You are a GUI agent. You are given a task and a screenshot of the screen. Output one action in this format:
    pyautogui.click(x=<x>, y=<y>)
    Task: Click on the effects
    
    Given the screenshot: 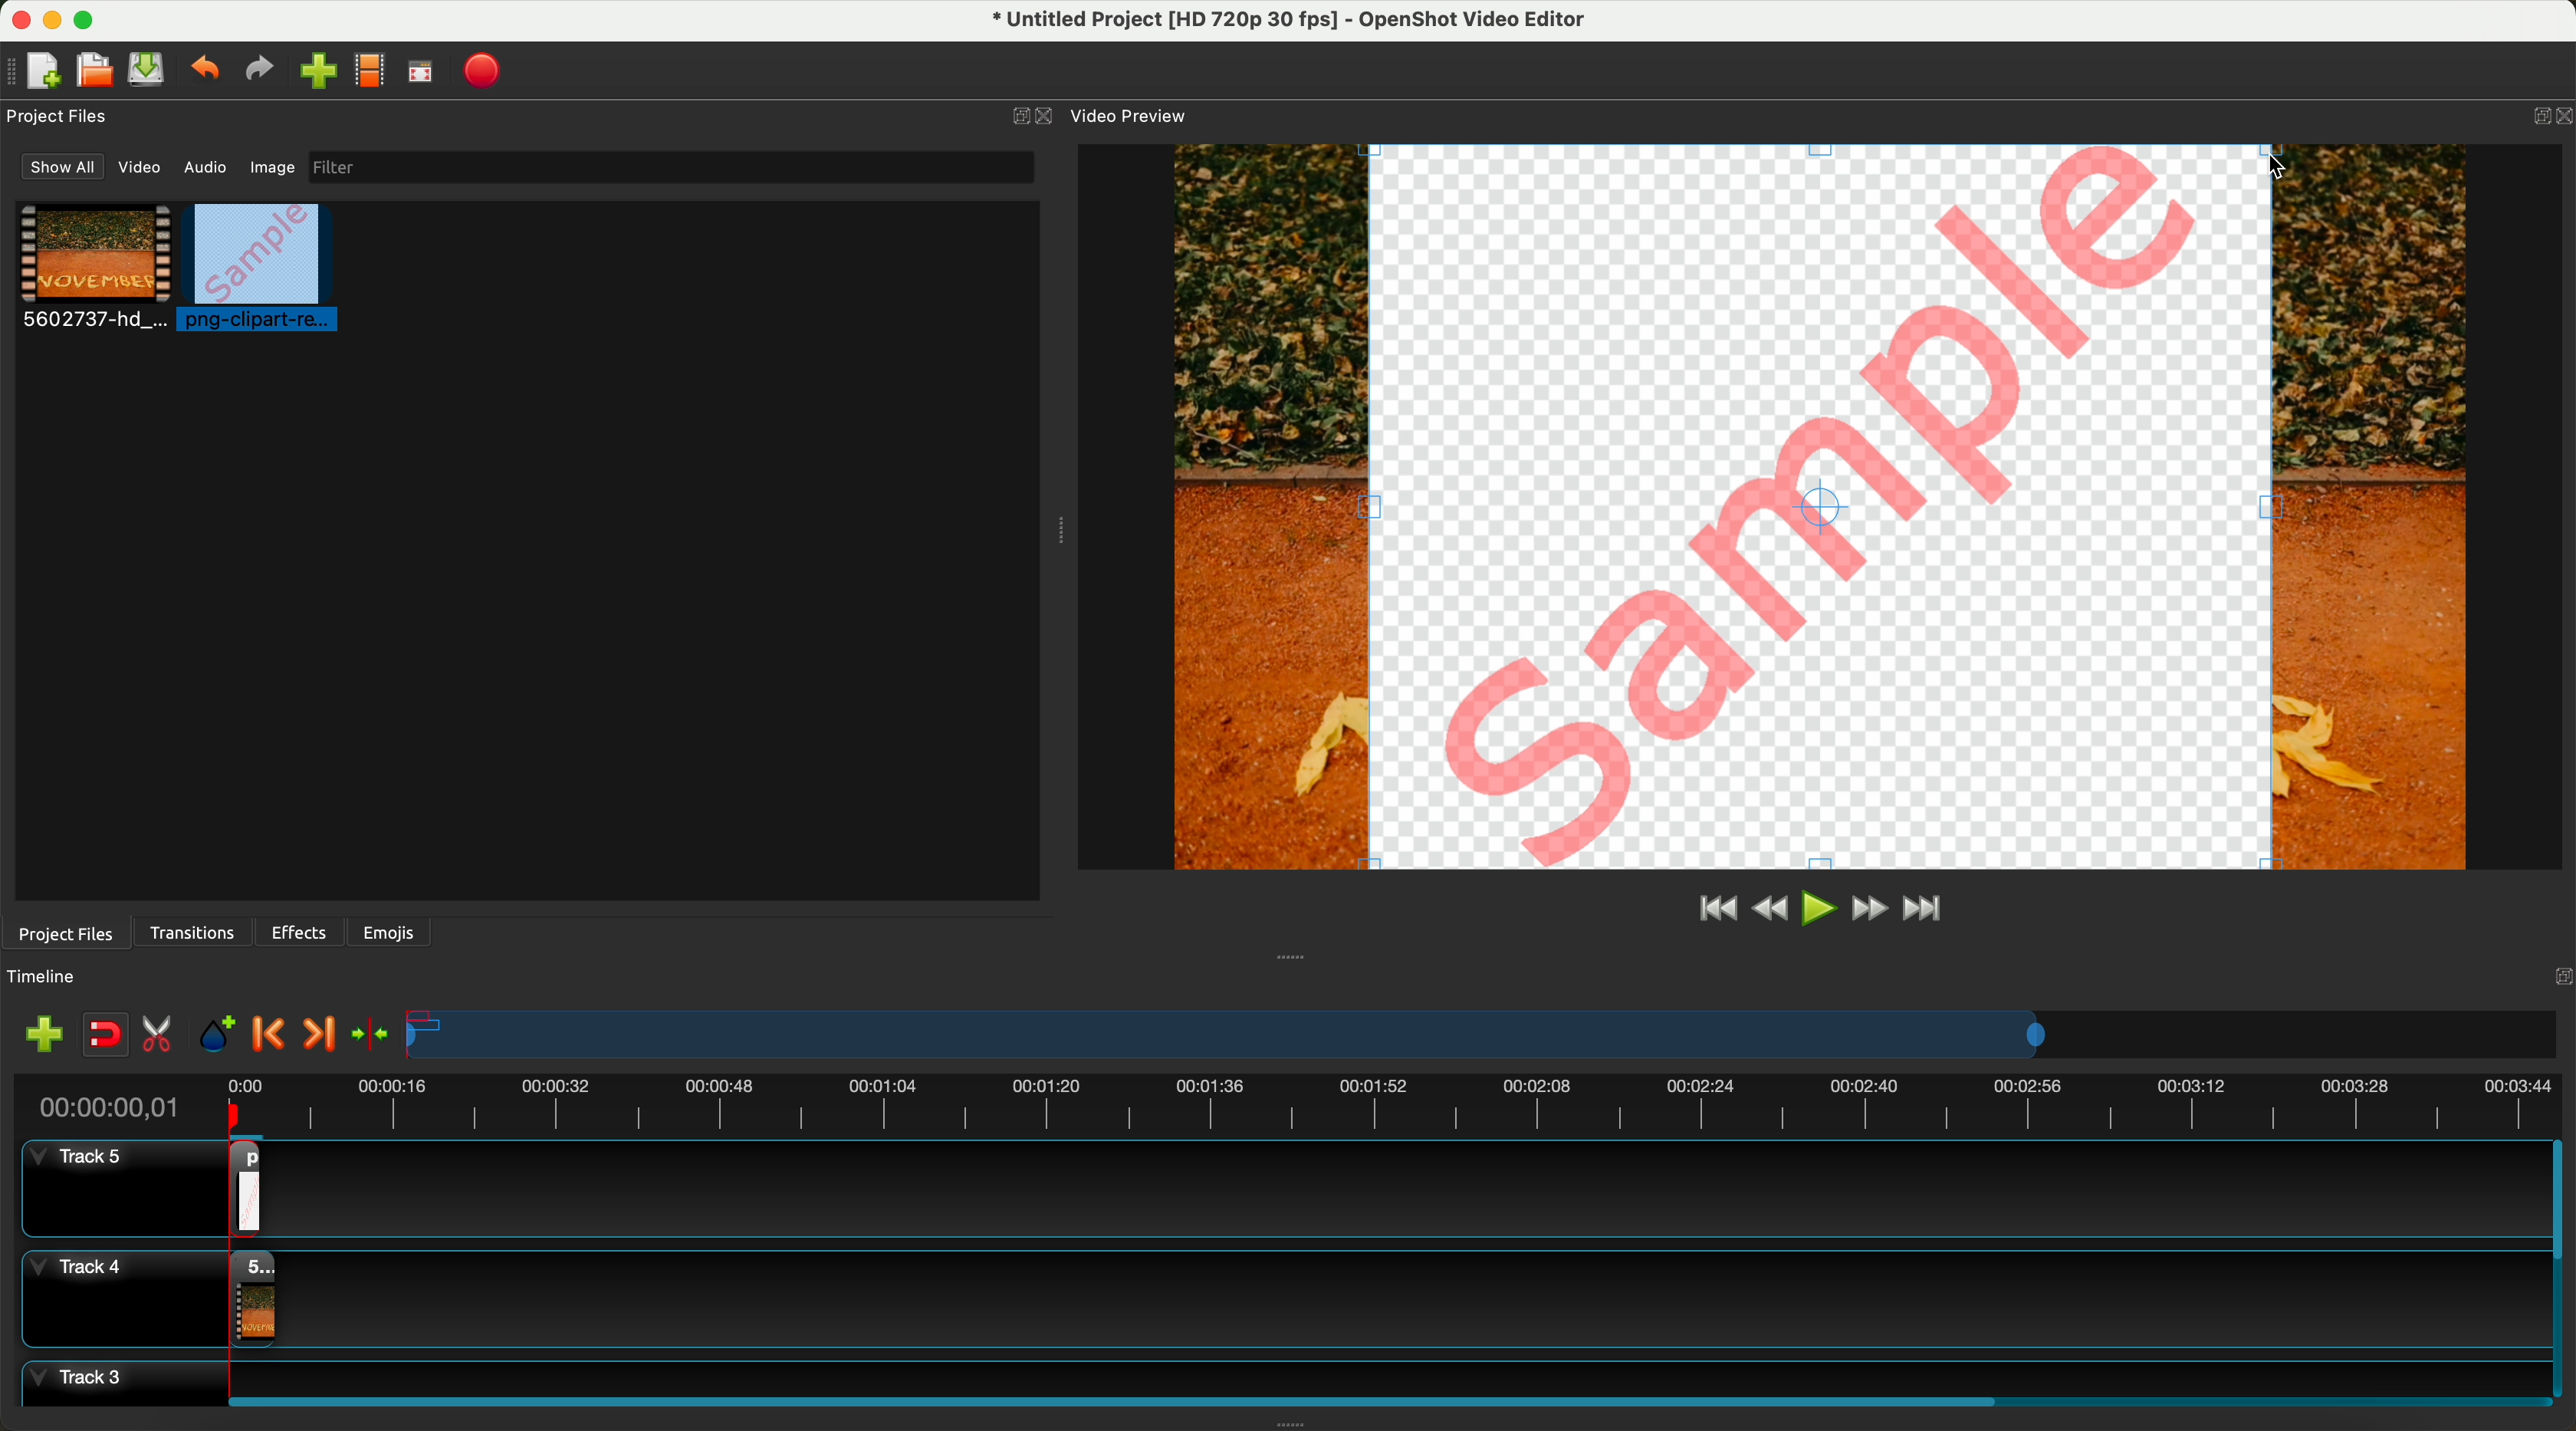 What is the action you would take?
    pyautogui.click(x=301, y=932)
    